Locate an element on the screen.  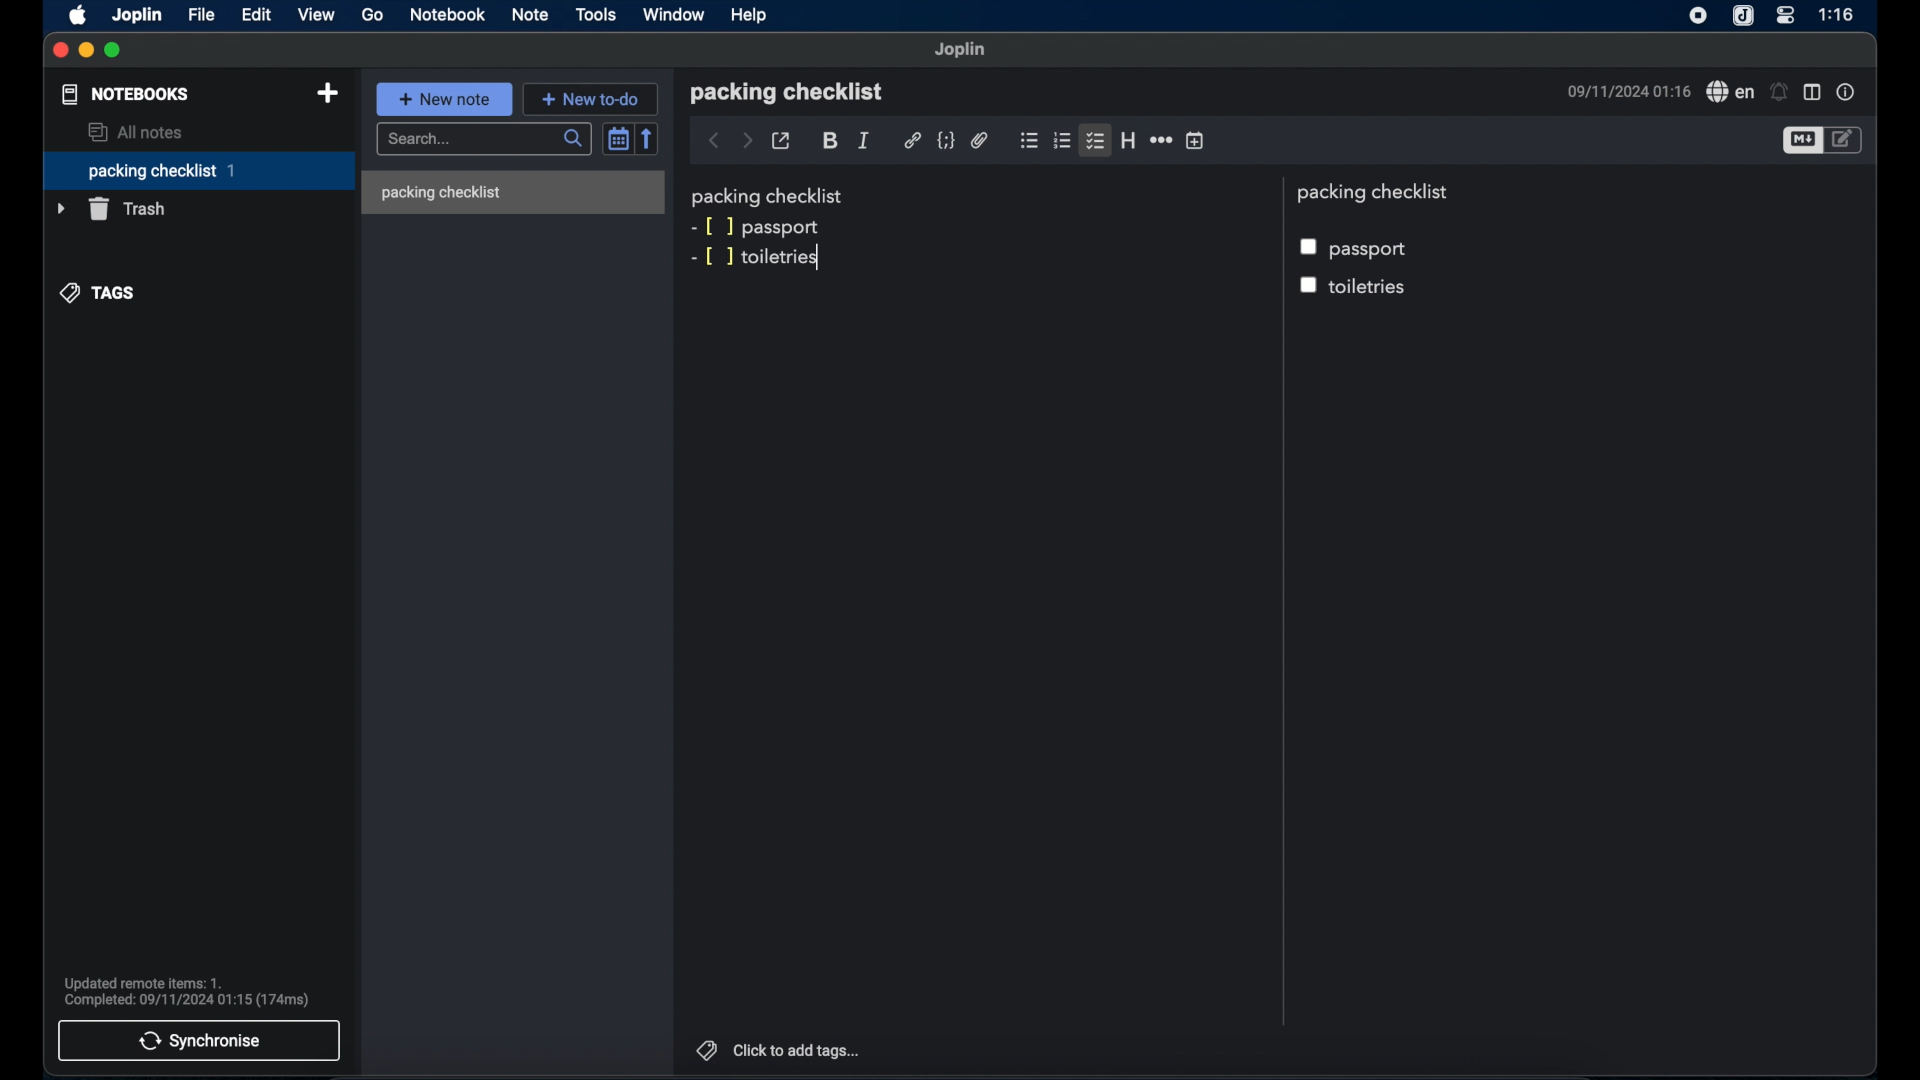
09/11/2024 01:16 is located at coordinates (1625, 92).